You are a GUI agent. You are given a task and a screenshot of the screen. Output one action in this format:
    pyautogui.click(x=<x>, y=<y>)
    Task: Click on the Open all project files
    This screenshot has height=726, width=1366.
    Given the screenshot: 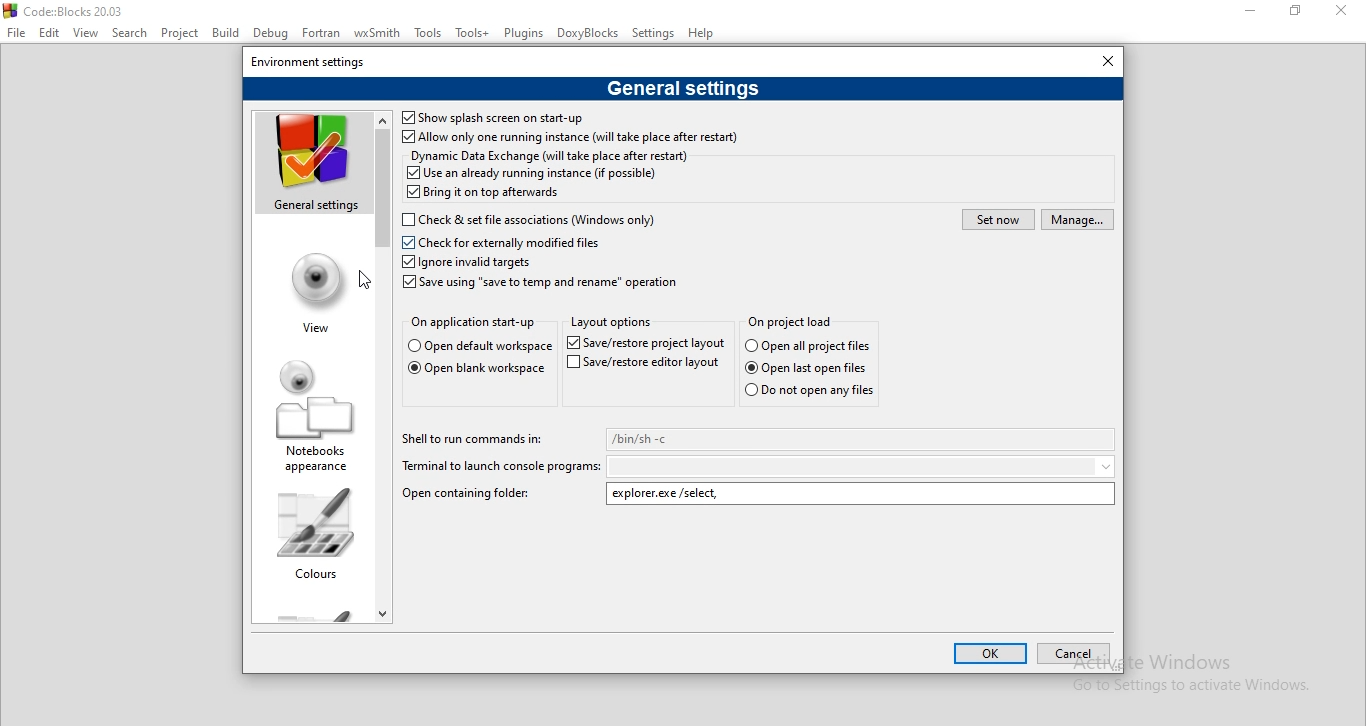 What is the action you would take?
    pyautogui.click(x=806, y=345)
    